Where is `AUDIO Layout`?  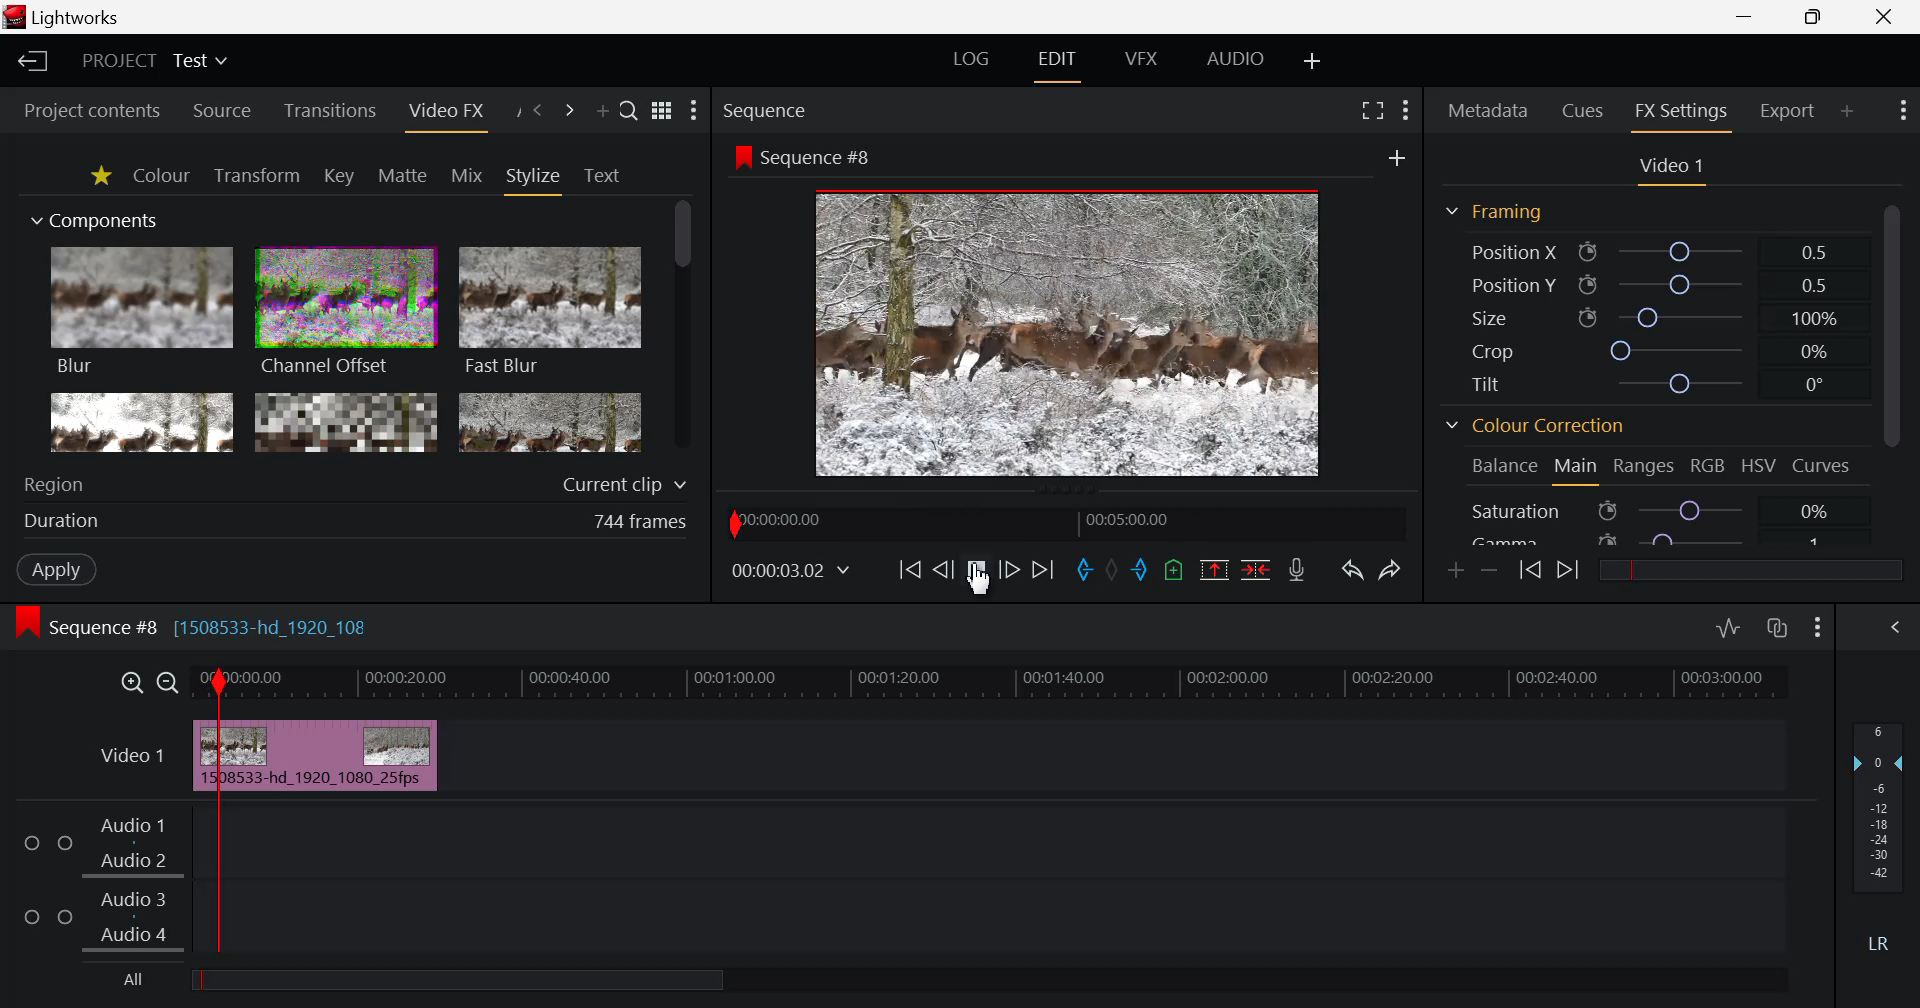
AUDIO Layout is located at coordinates (1235, 59).